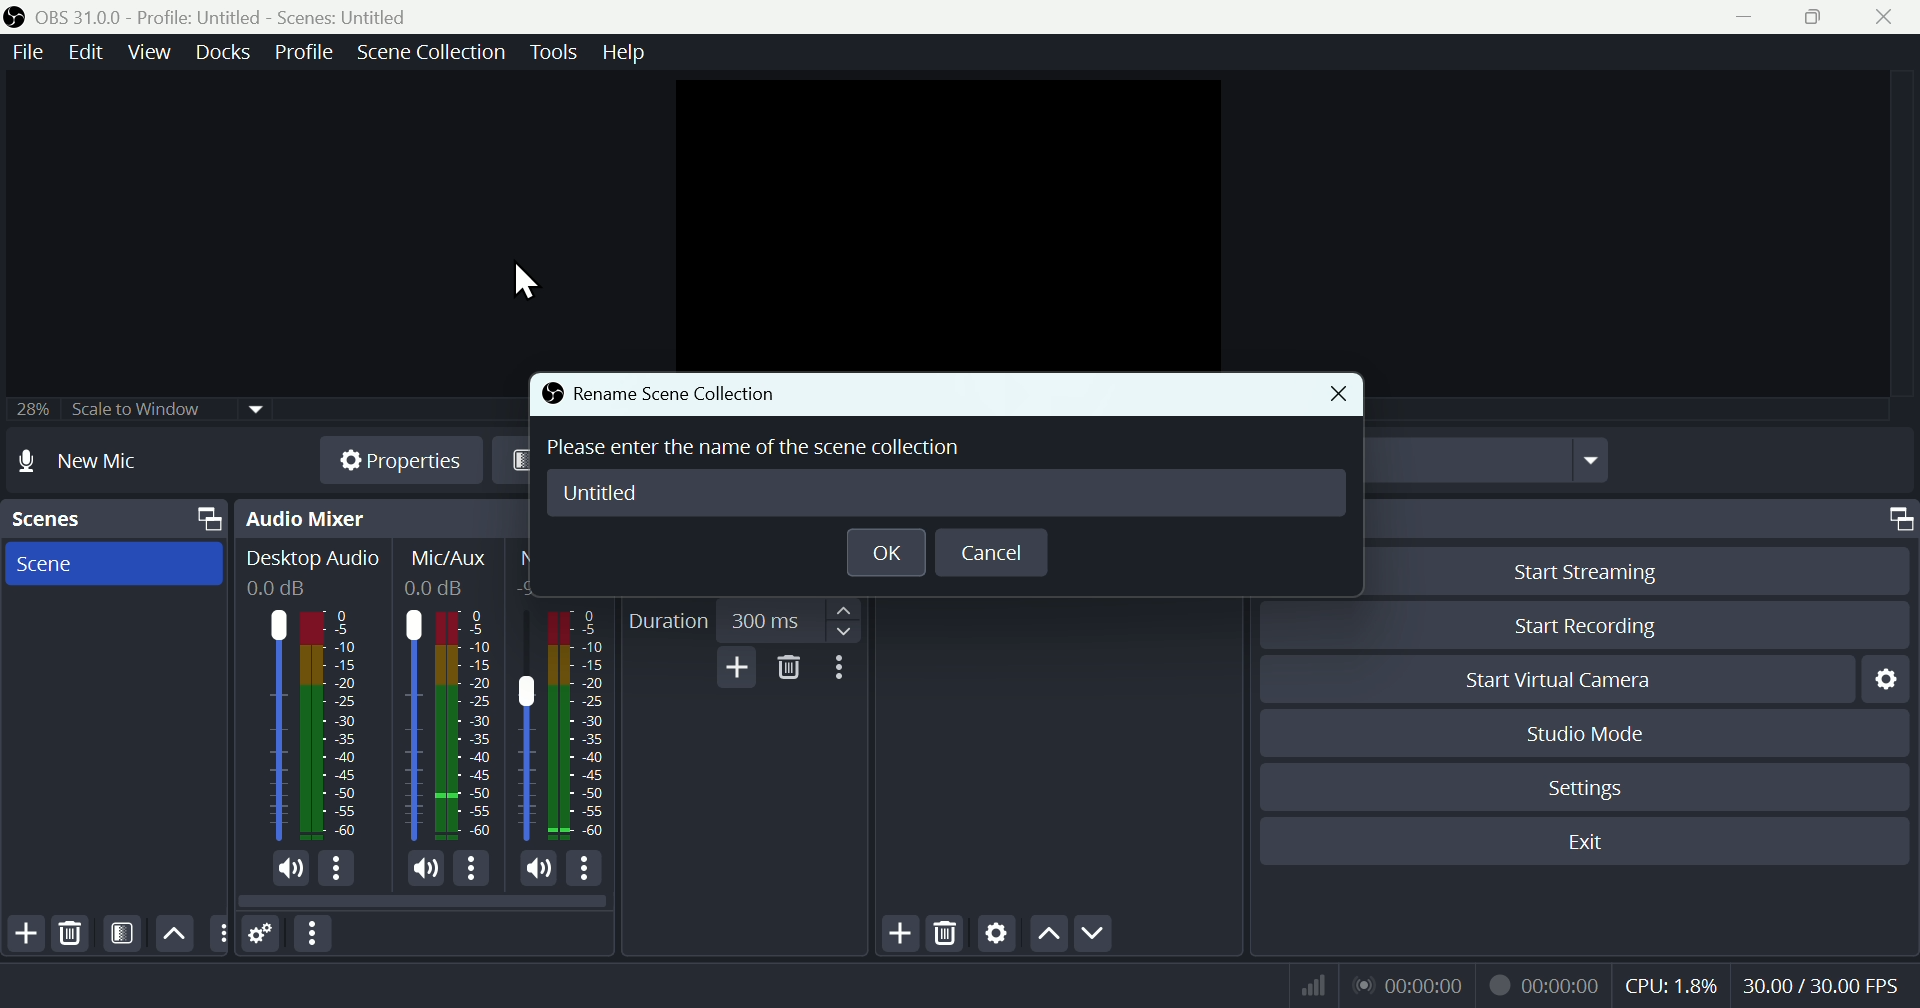  Describe the element at coordinates (1594, 794) in the screenshot. I see `Settings` at that location.